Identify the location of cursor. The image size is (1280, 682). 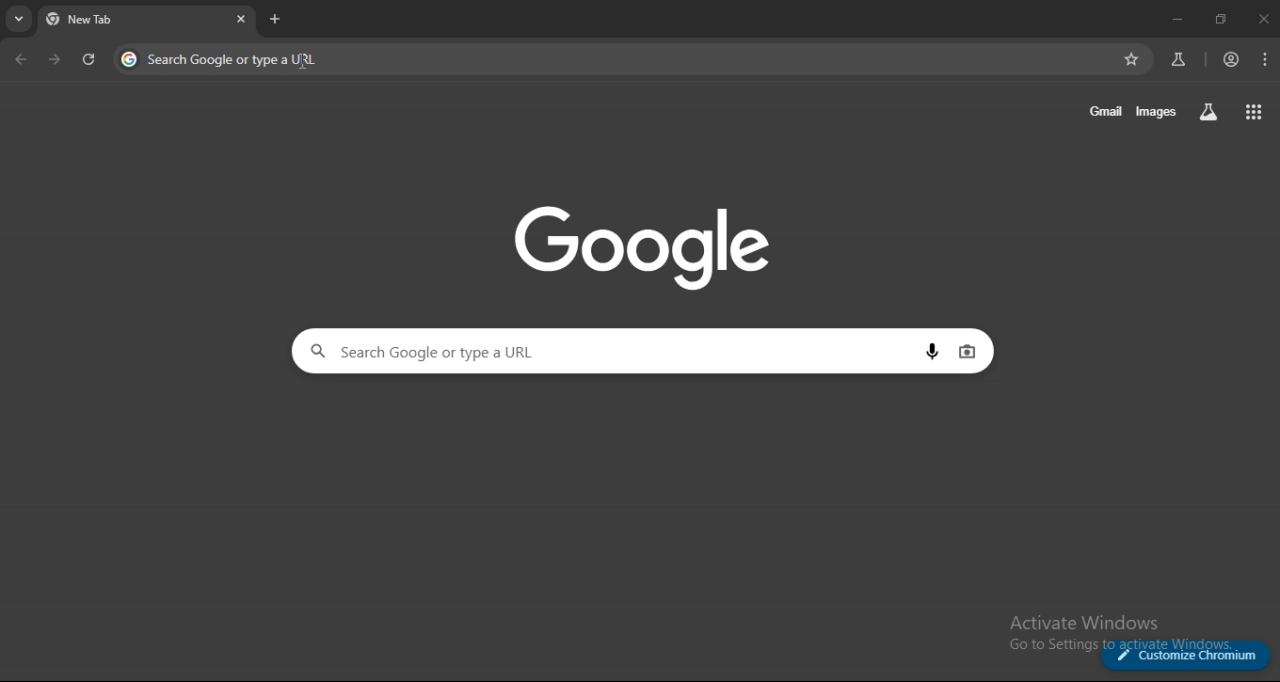
(304, 61).